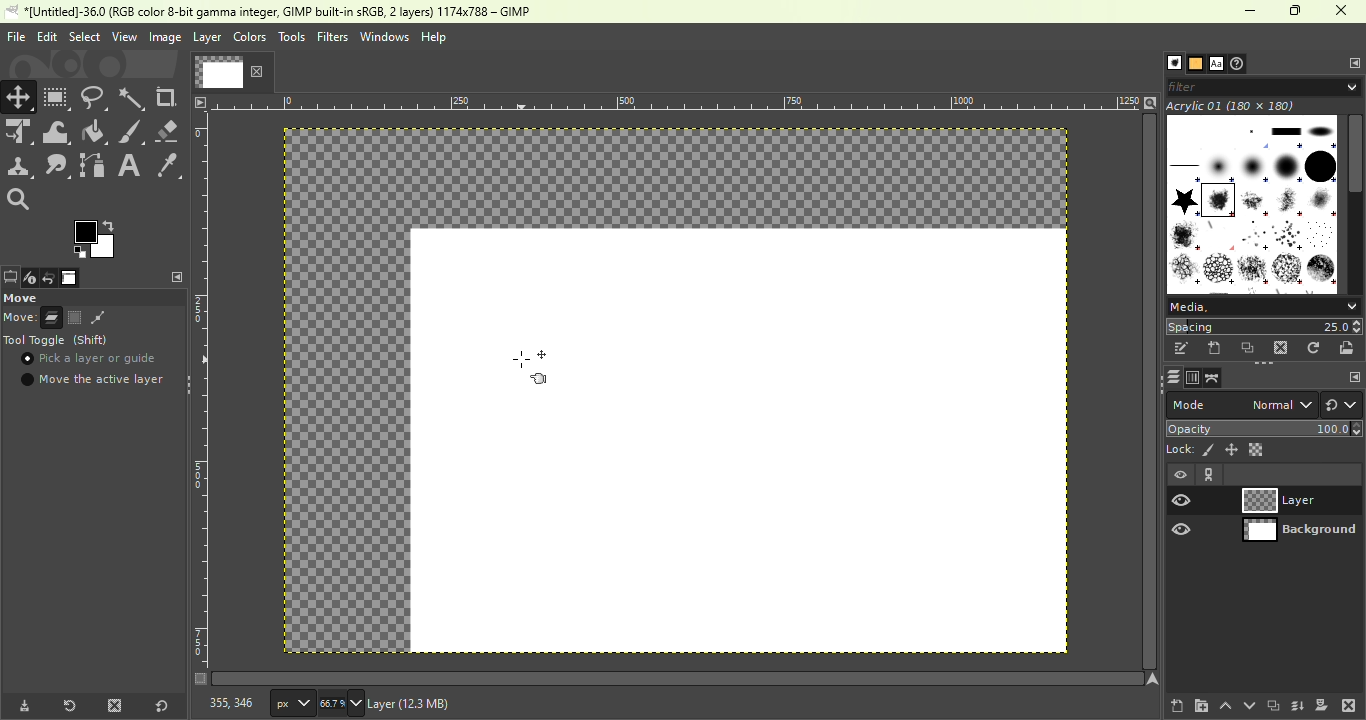 Image resolution: width=1366 pixels, height=720 pixels. I want to click on Create a new brush, so click(1215, 349).